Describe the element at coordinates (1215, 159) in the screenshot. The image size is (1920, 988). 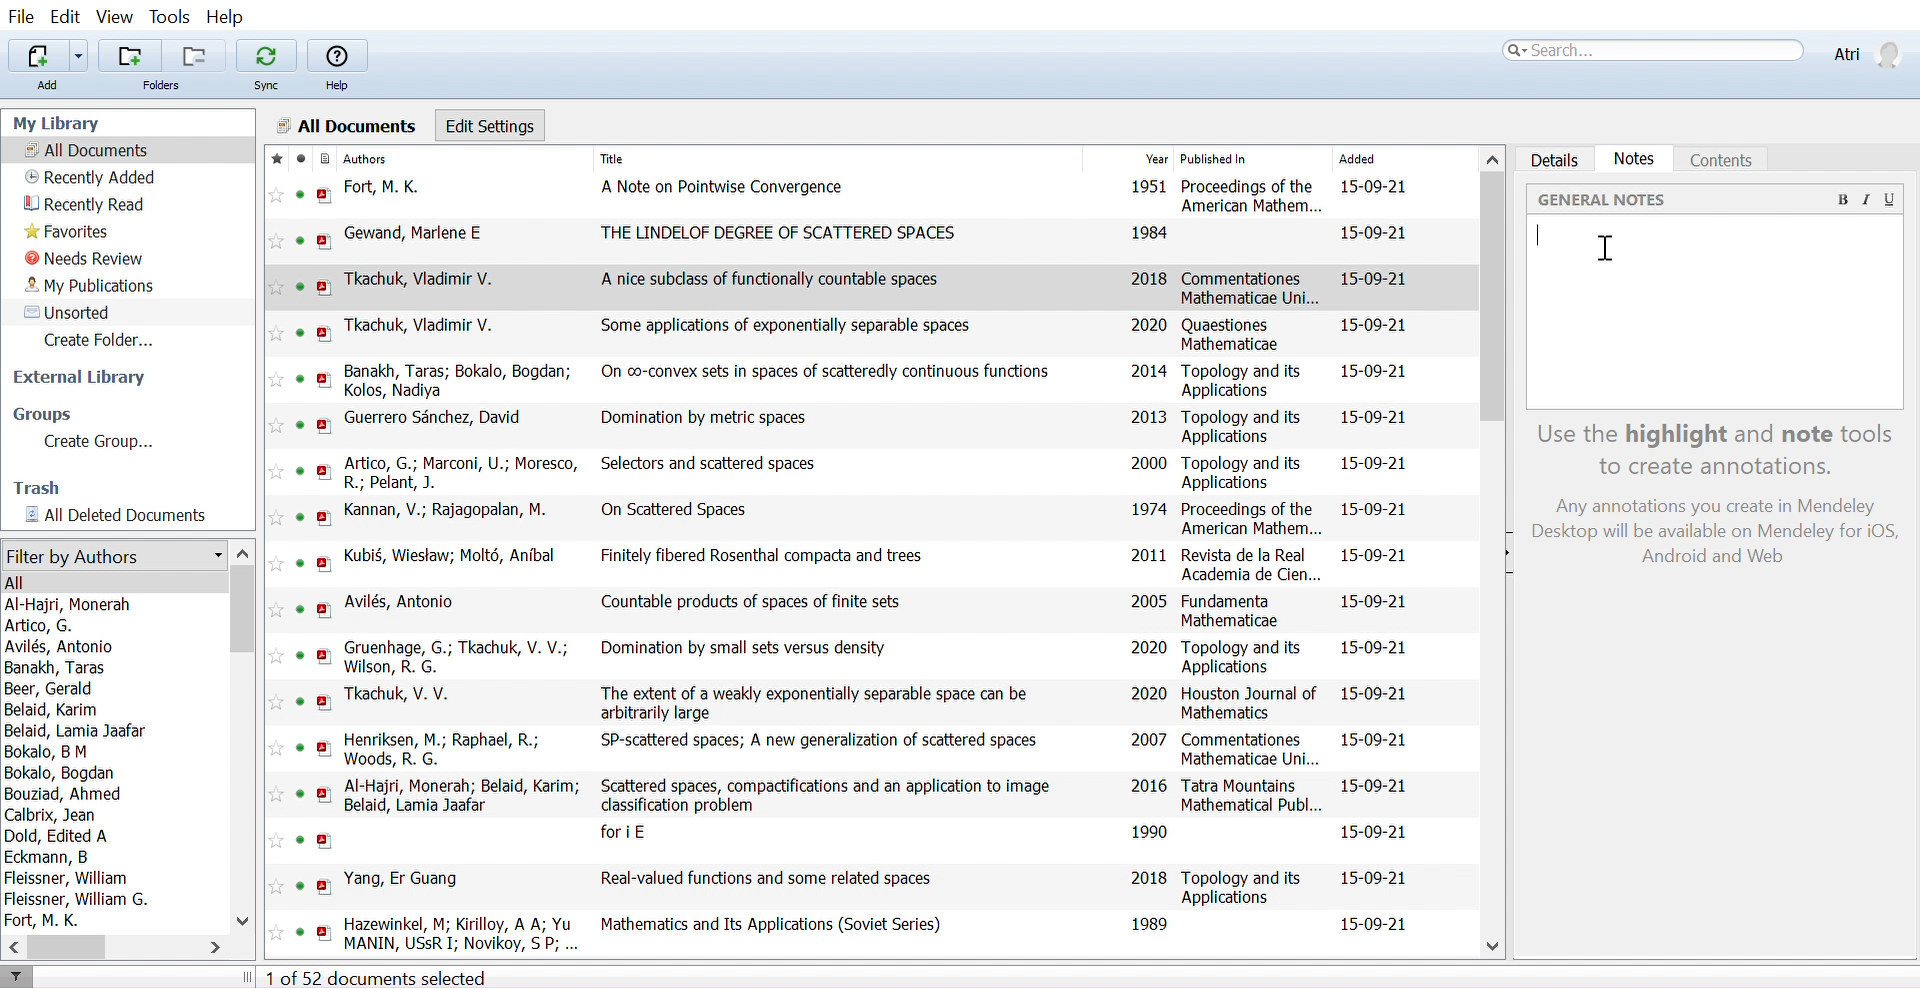
I see `Published In` at that location.